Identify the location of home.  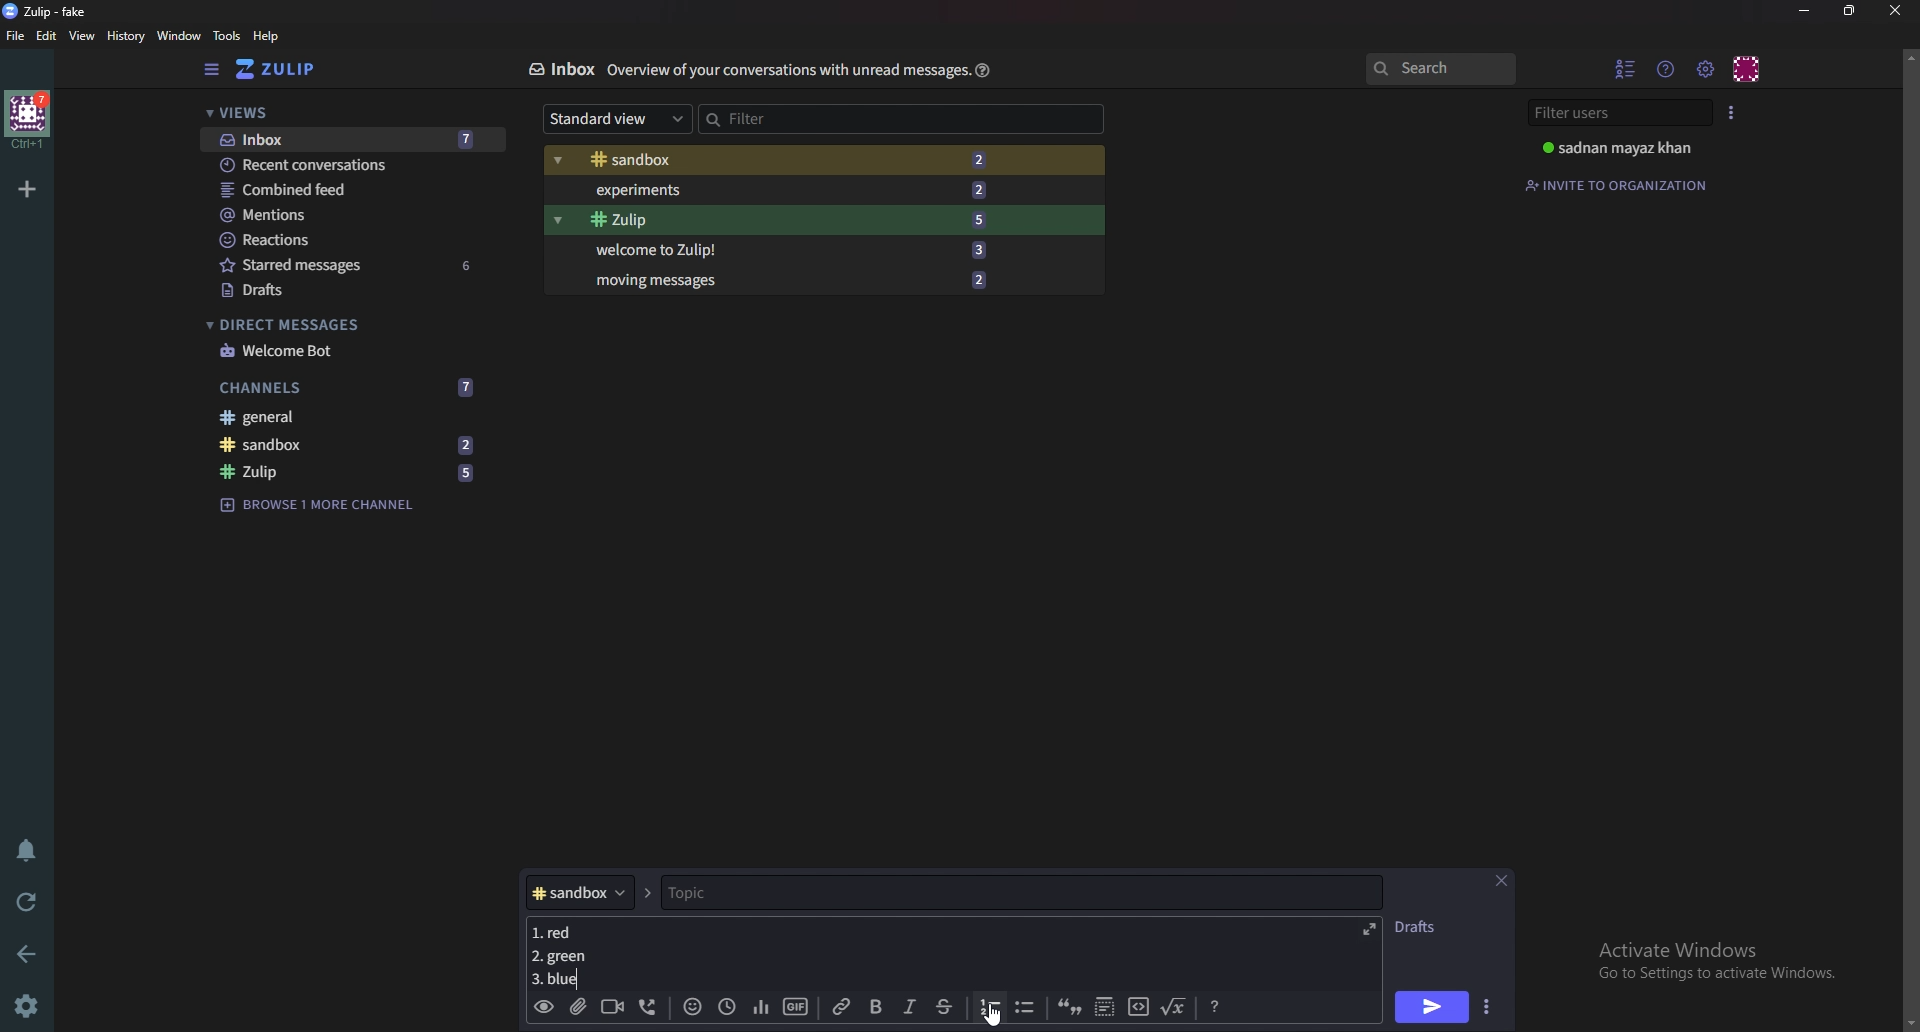
(26, 120).